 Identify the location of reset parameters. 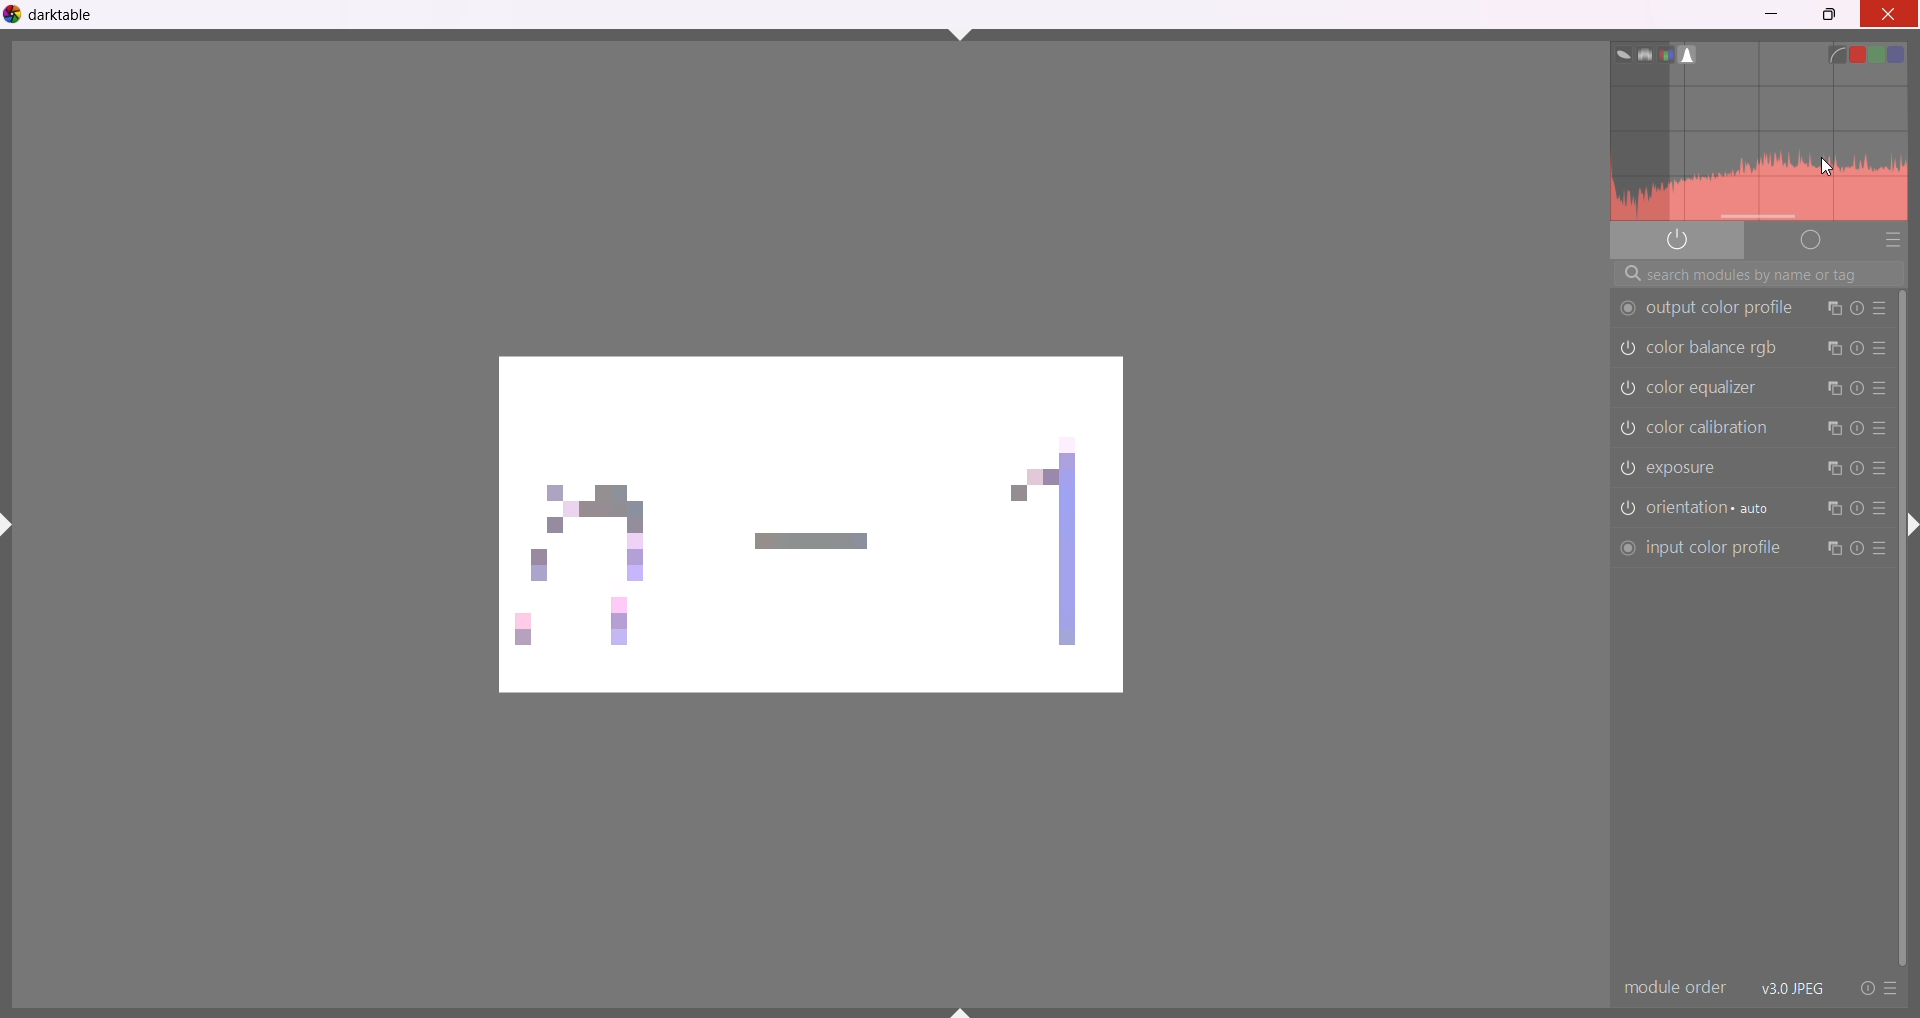
(1856, 468).